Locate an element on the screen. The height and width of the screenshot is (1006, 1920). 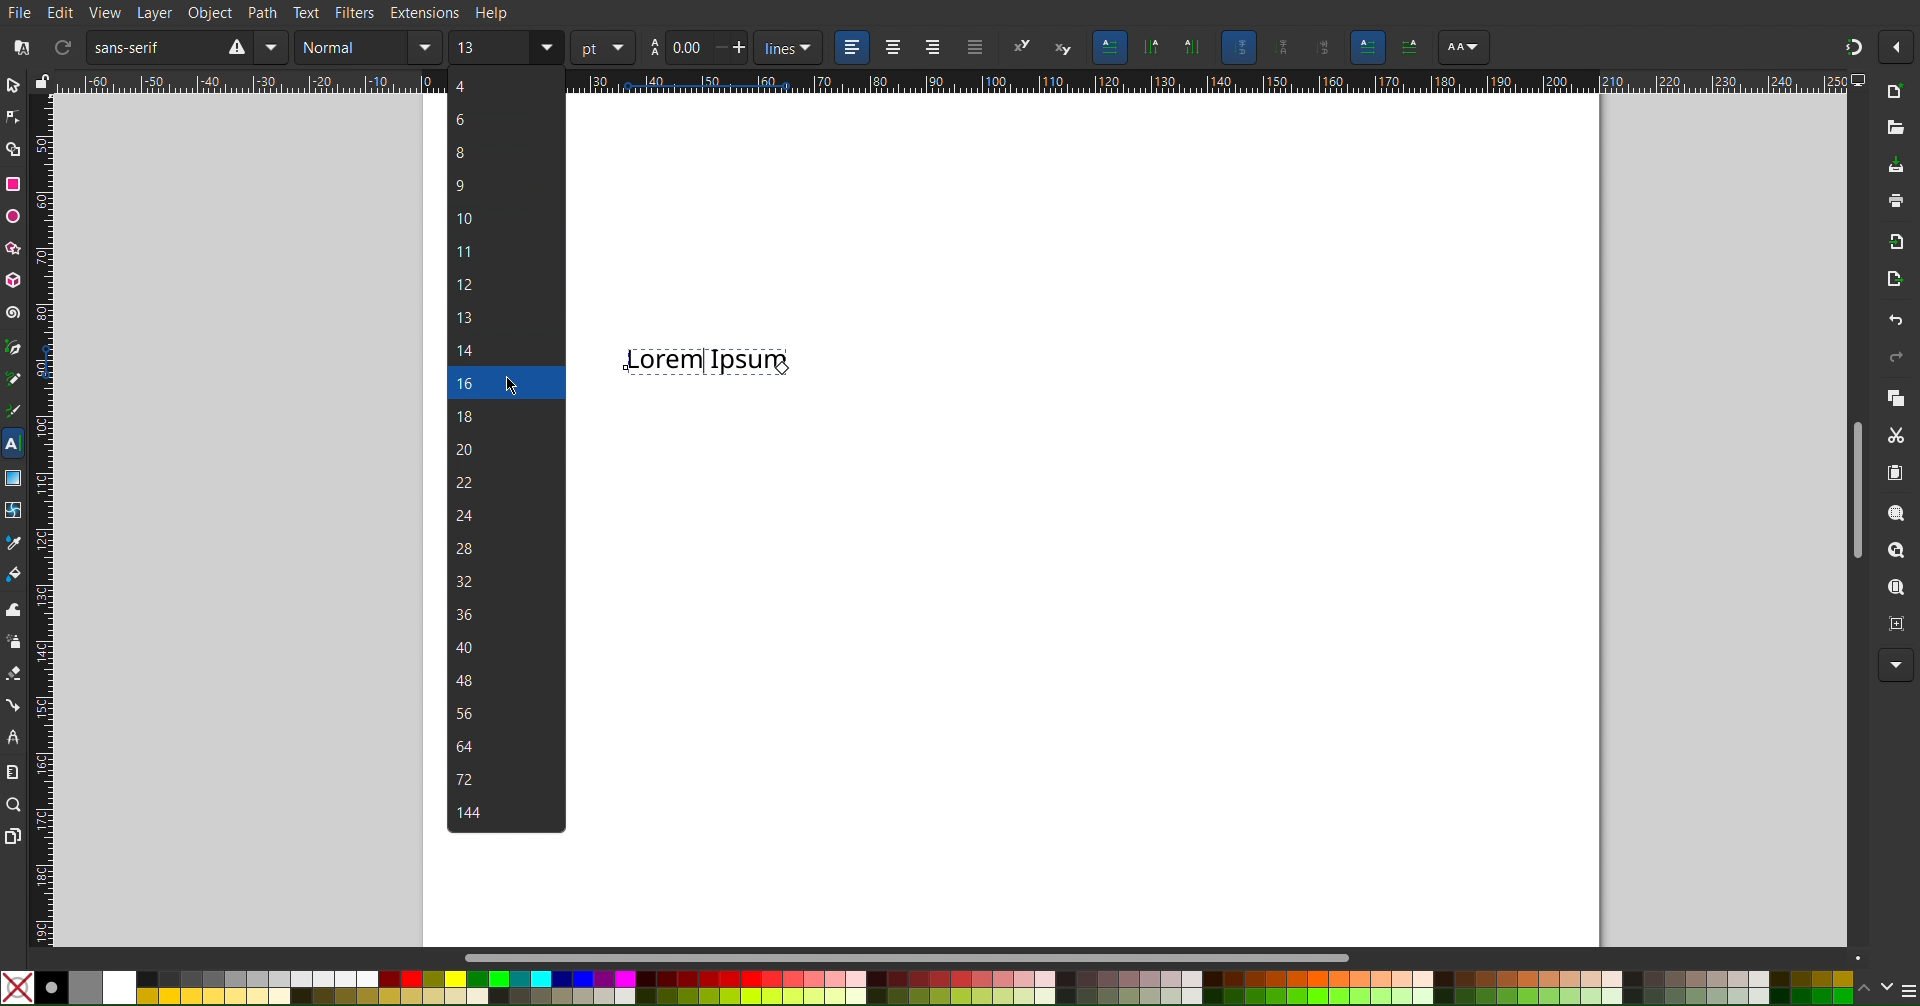
normal is located at coordinates (352, 47).